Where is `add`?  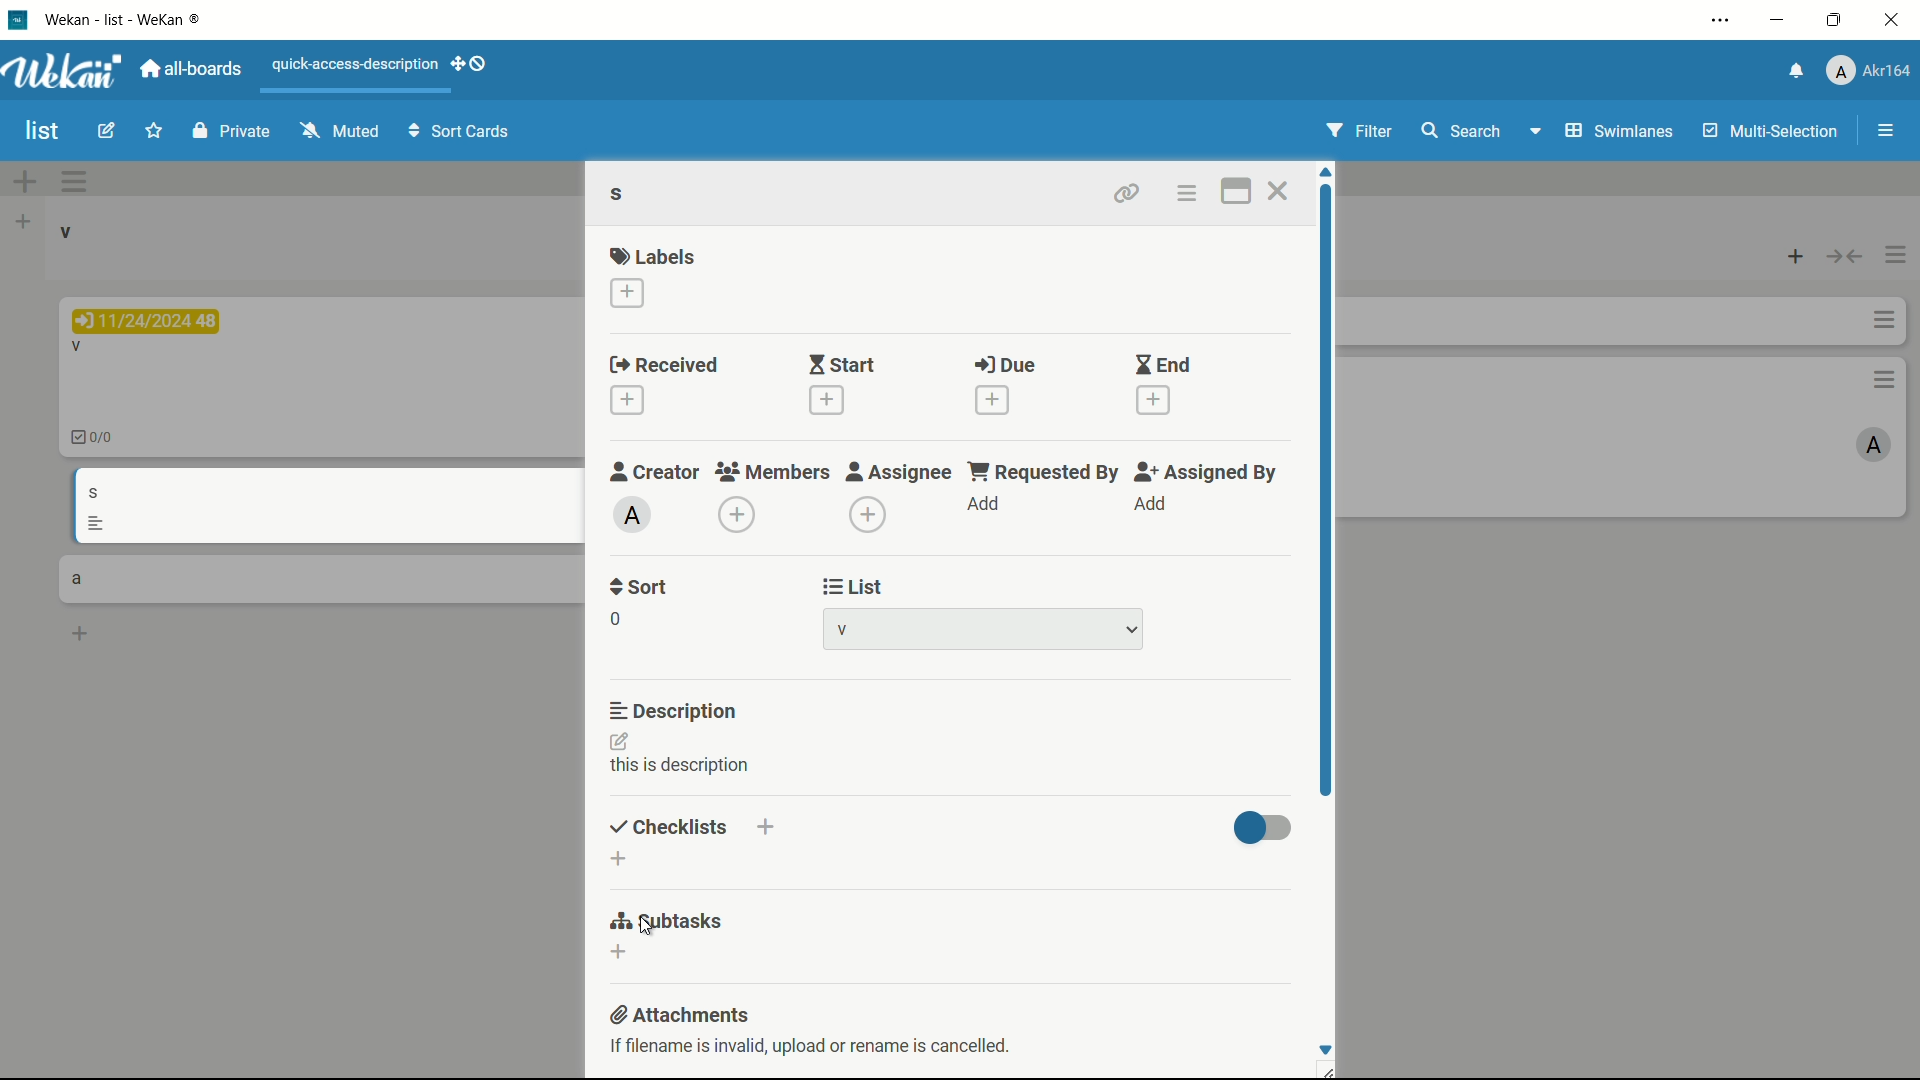
add is located at coordinates (985, 504).